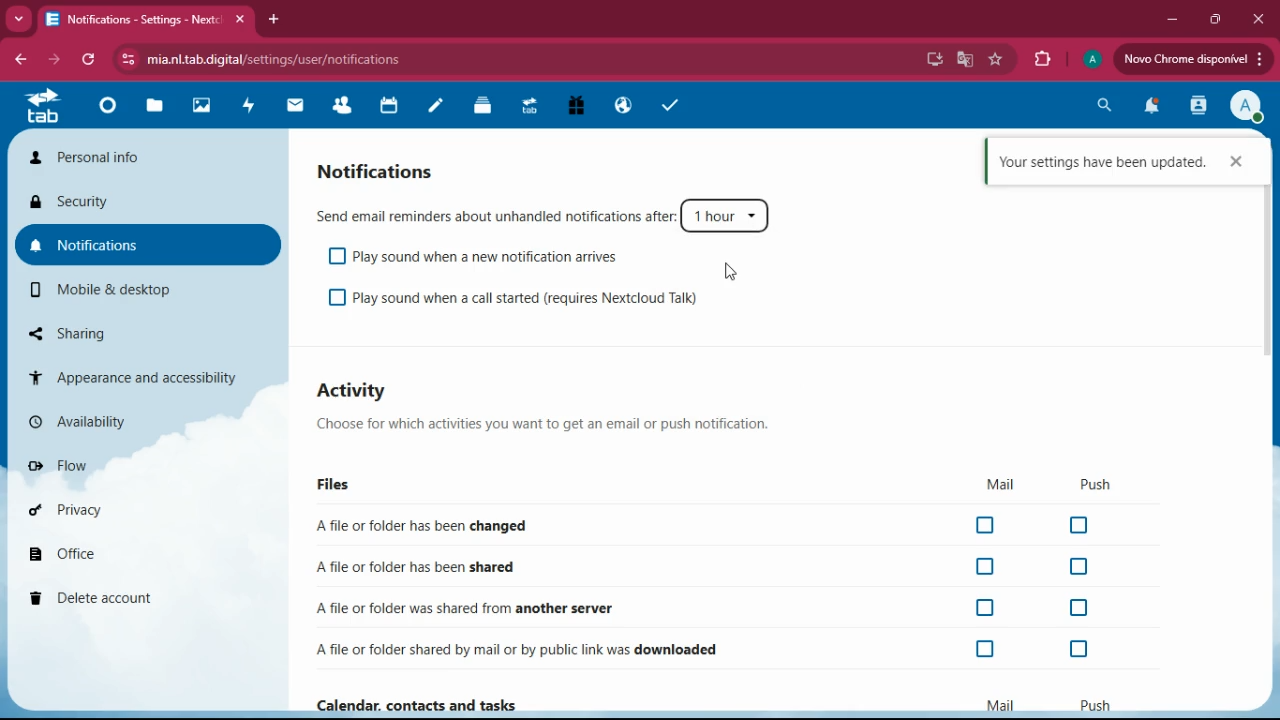 This screenshot has height=720, width=1280. What do you see at coordinates (128, 289) in the screenshot?
I see `mobile` at bounding box center [128, 289].